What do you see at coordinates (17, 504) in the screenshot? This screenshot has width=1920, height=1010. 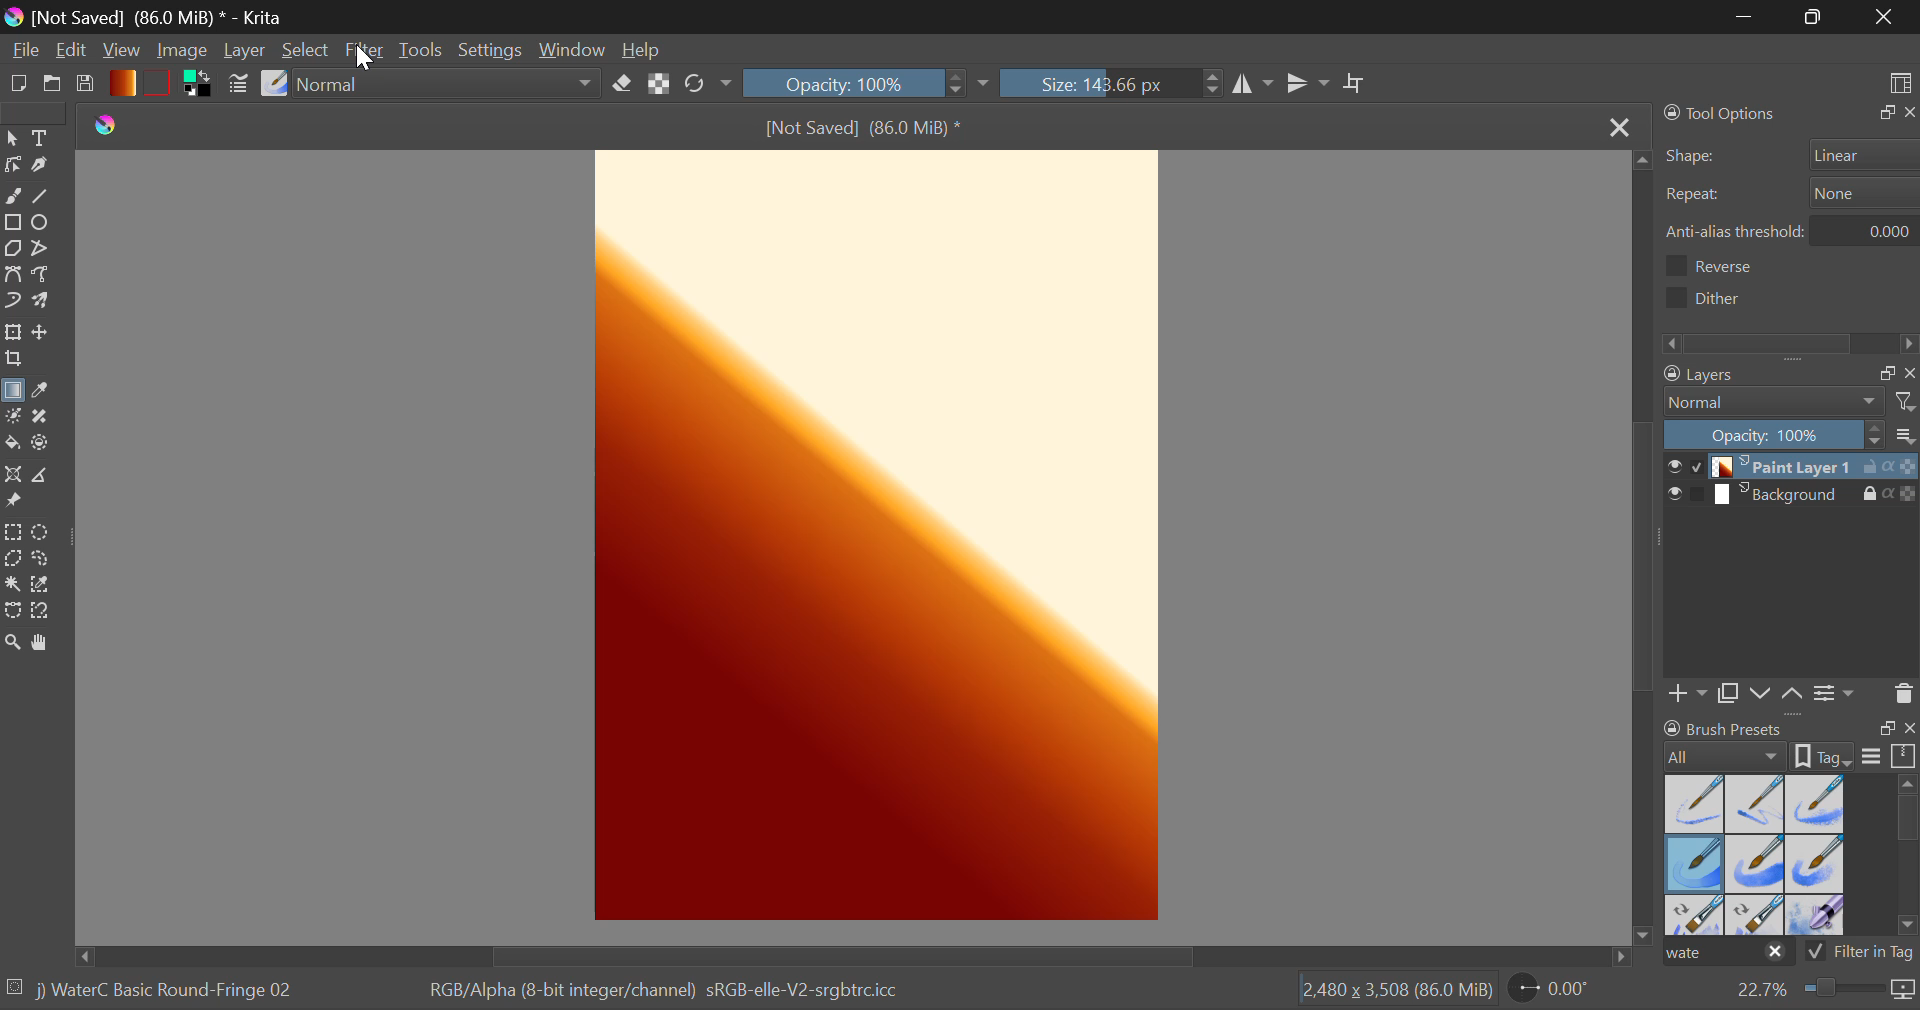 I see `Reference Images` at bounding box center [17, 504].